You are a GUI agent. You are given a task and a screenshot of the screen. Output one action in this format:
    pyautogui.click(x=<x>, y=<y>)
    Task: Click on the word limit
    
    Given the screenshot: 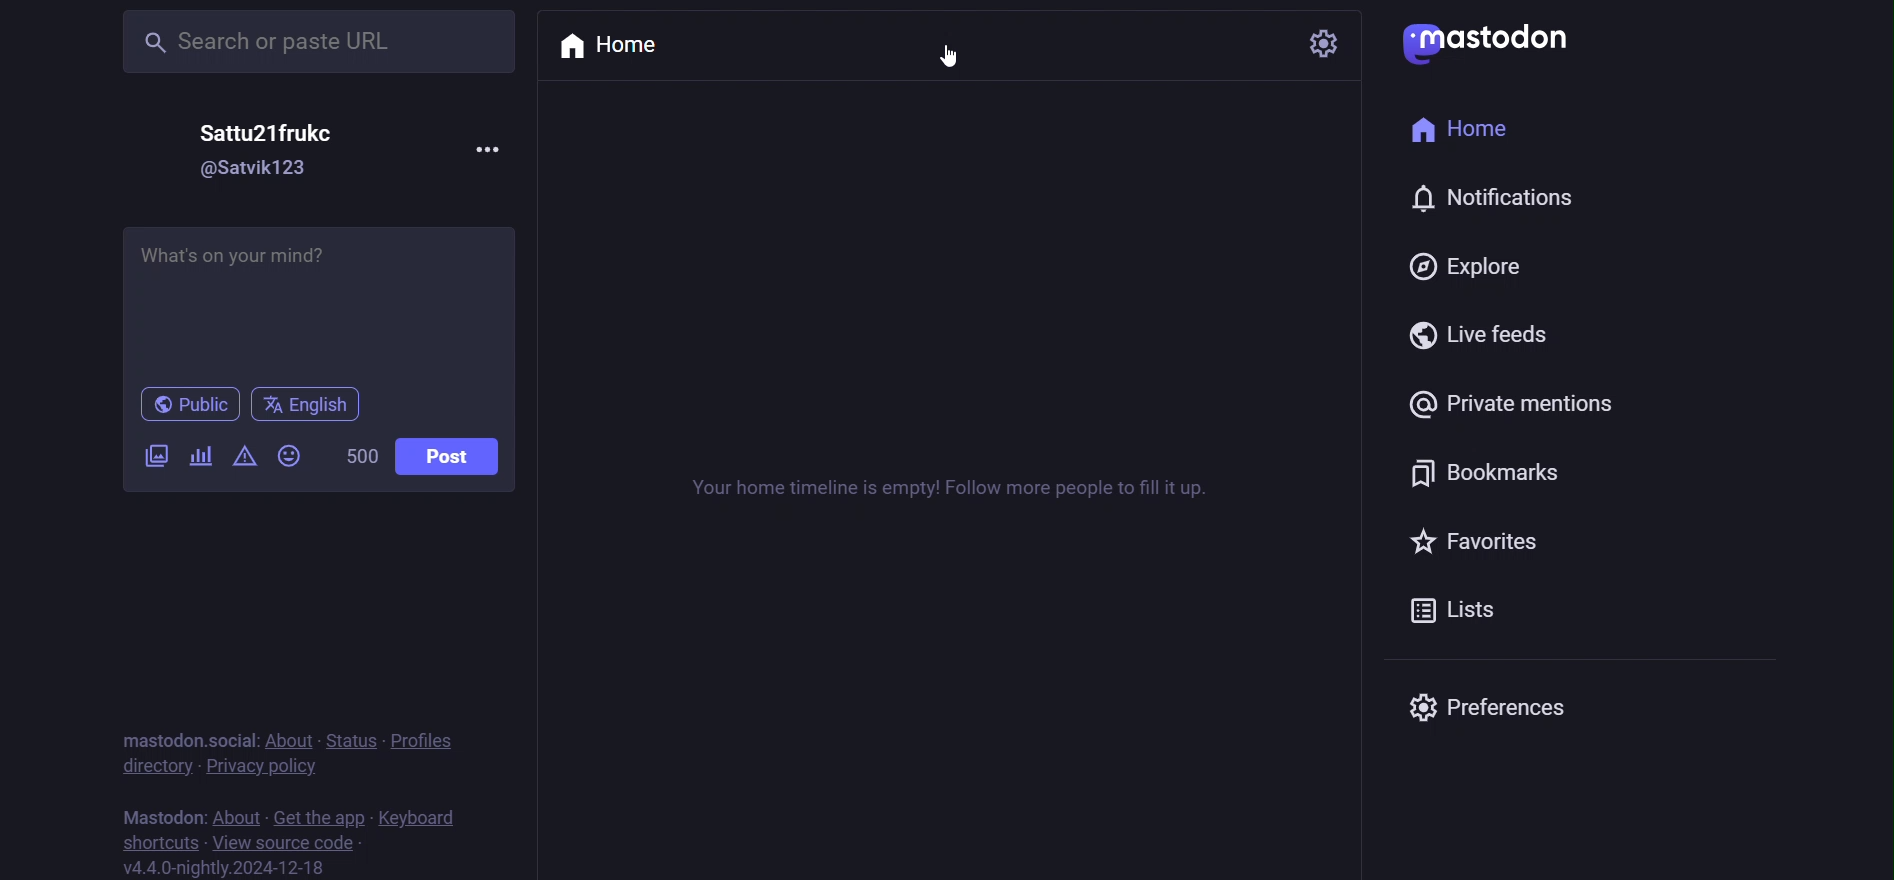 What is the action you would take?
    pyautogui.click(x=356, y=456)
    